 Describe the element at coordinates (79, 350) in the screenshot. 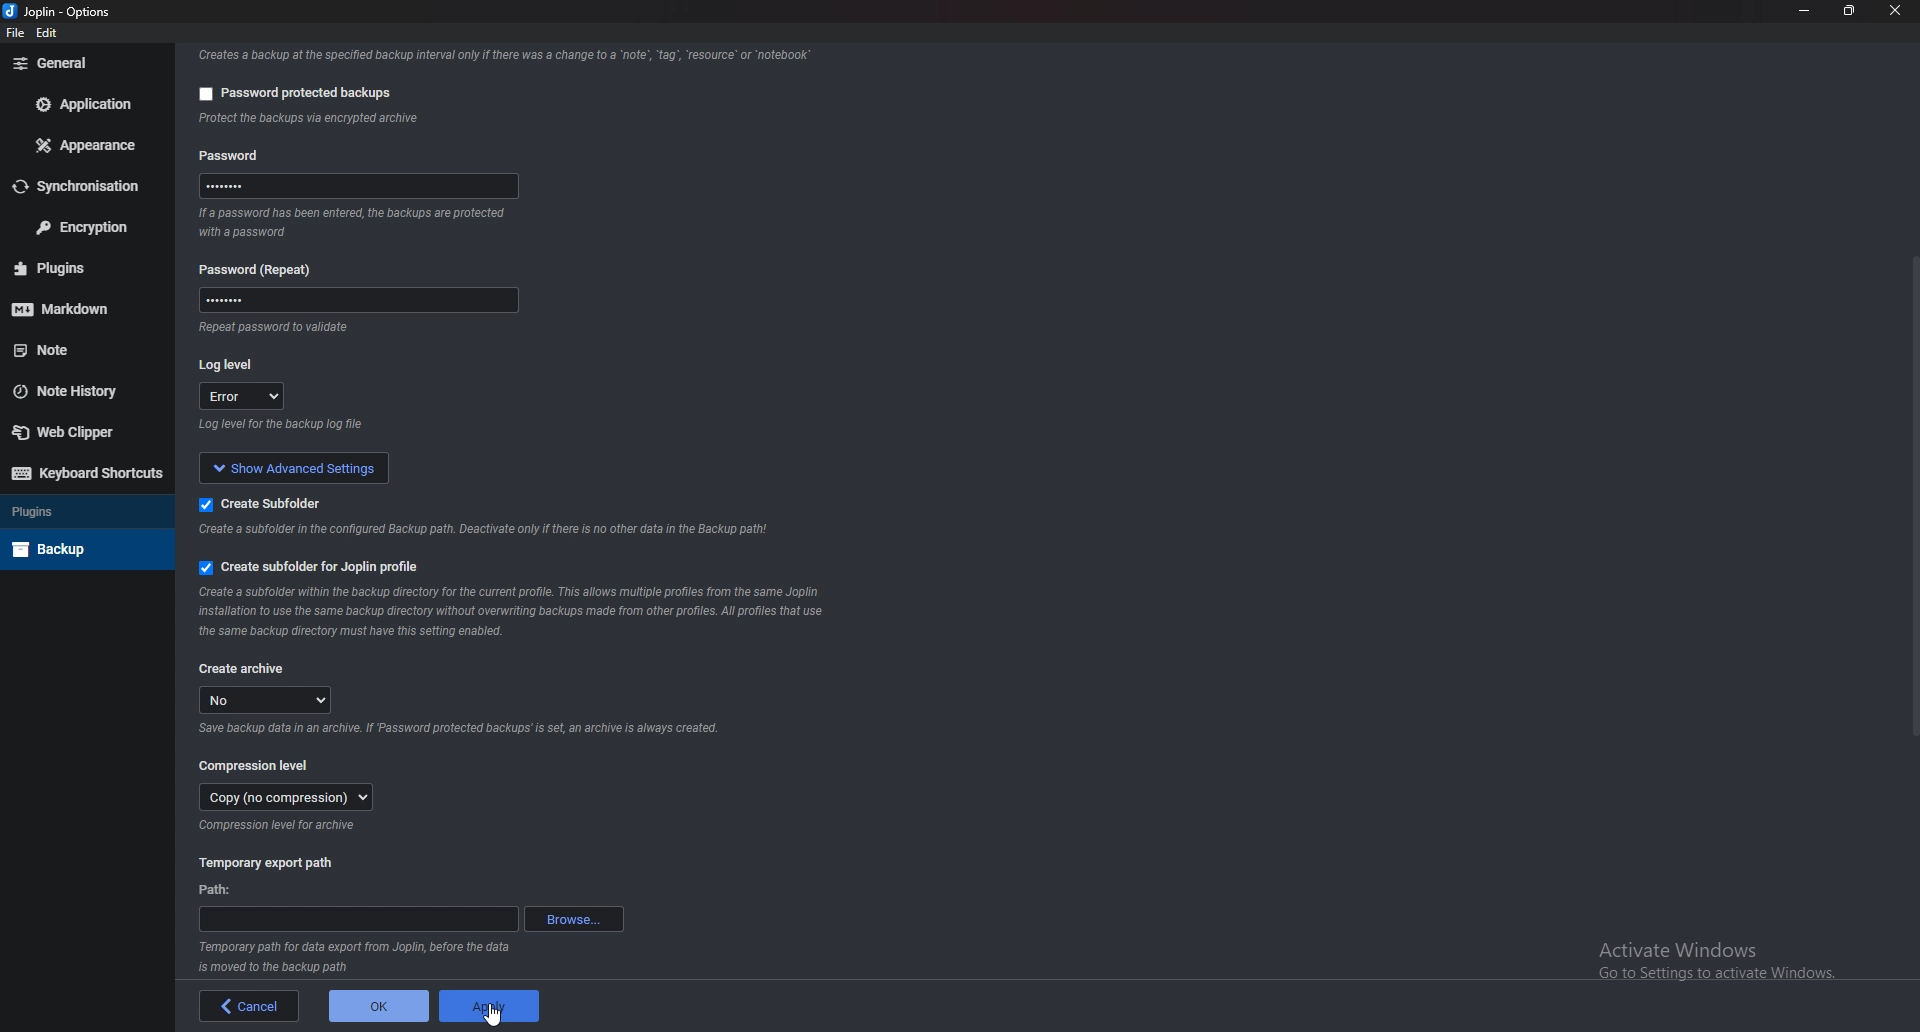

I see `note` at that location.